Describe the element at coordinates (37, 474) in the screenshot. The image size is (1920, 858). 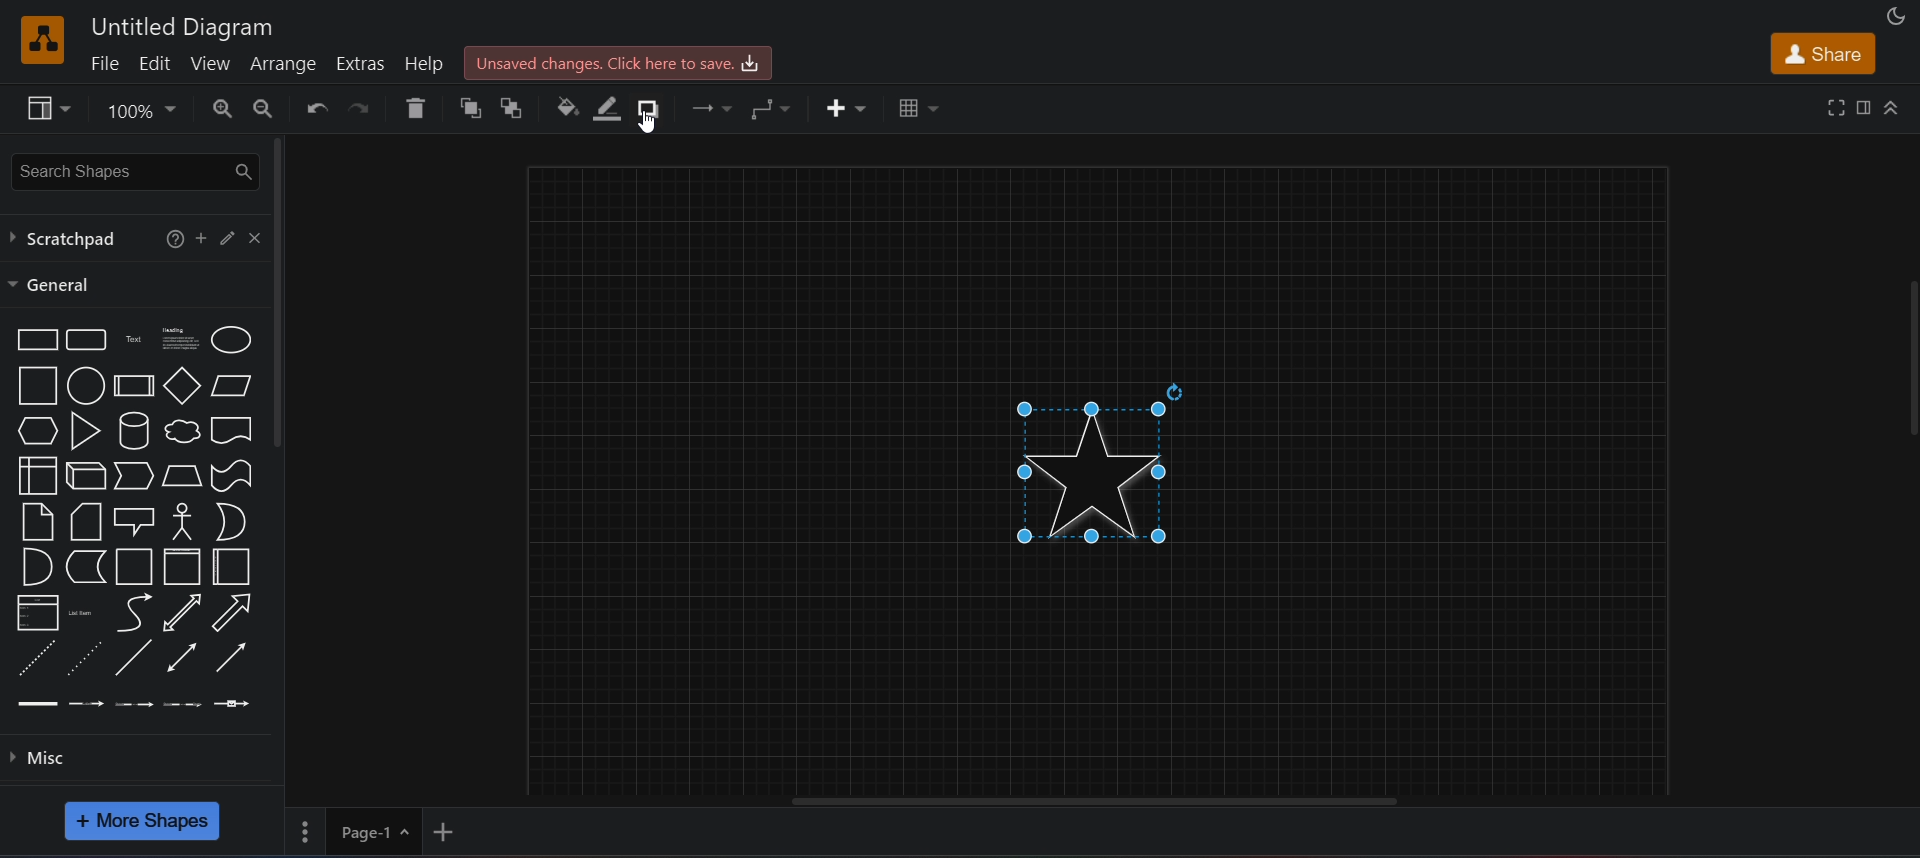
I see `internal storage` at that location.